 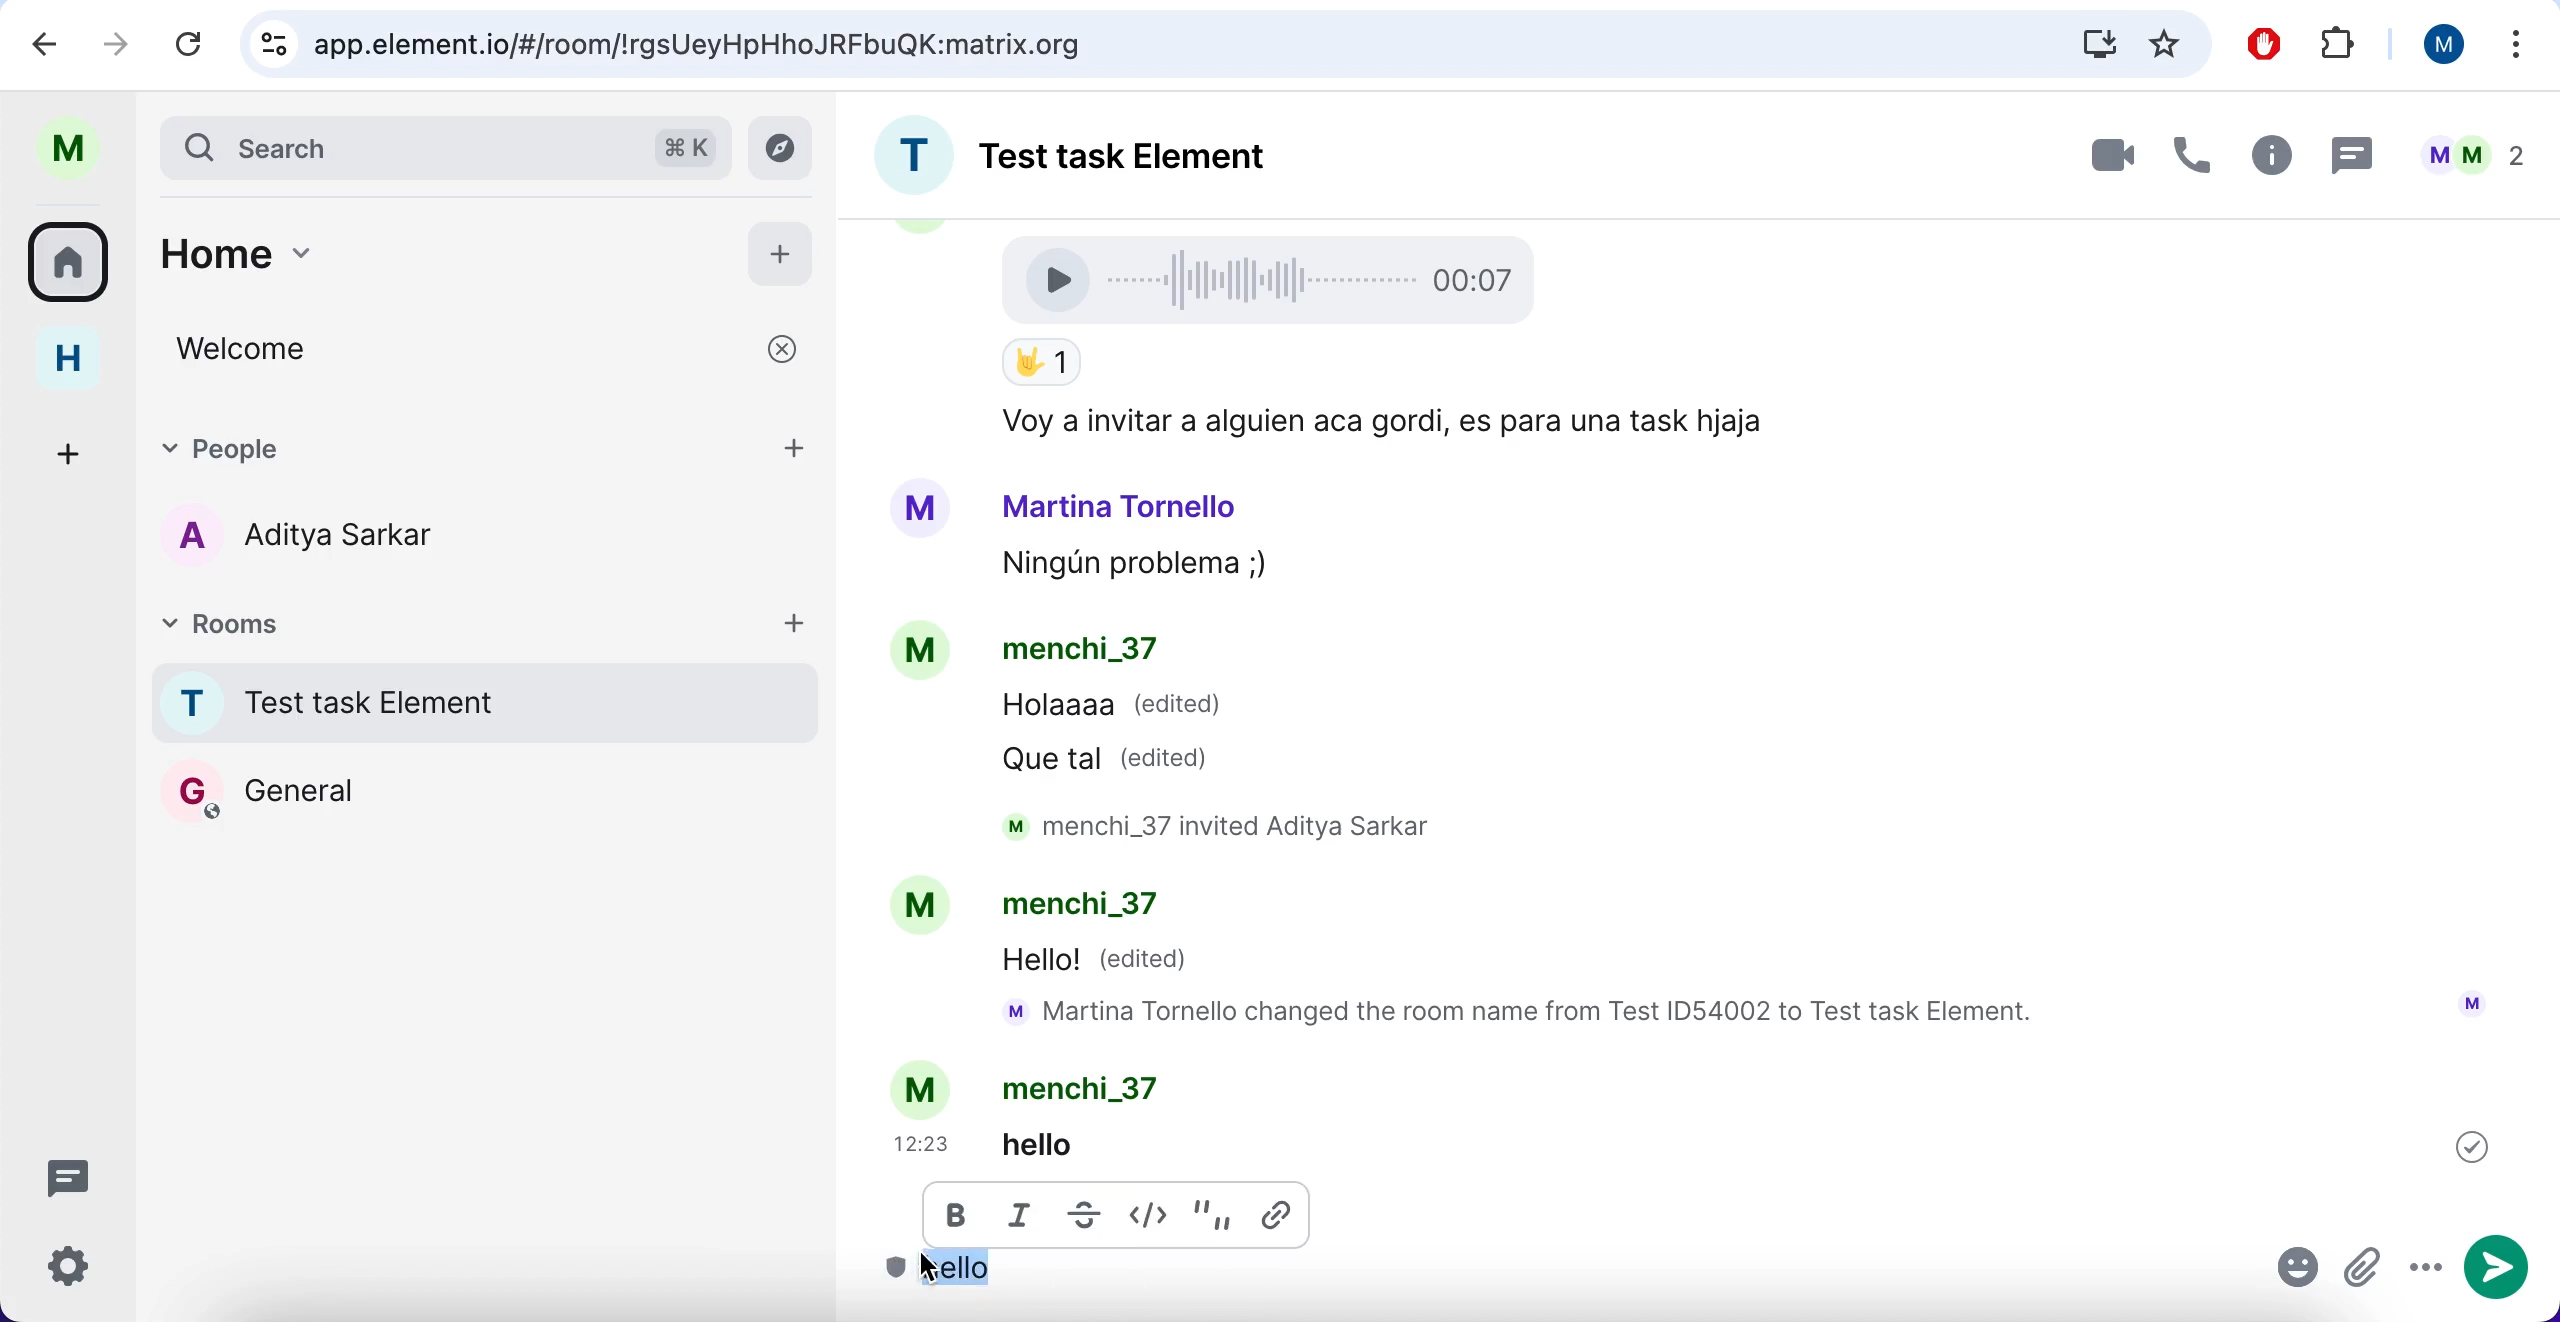 What do you see at coordinates (83, 359) in the screenshot?
I see `home` at bounding box center [83, 359].